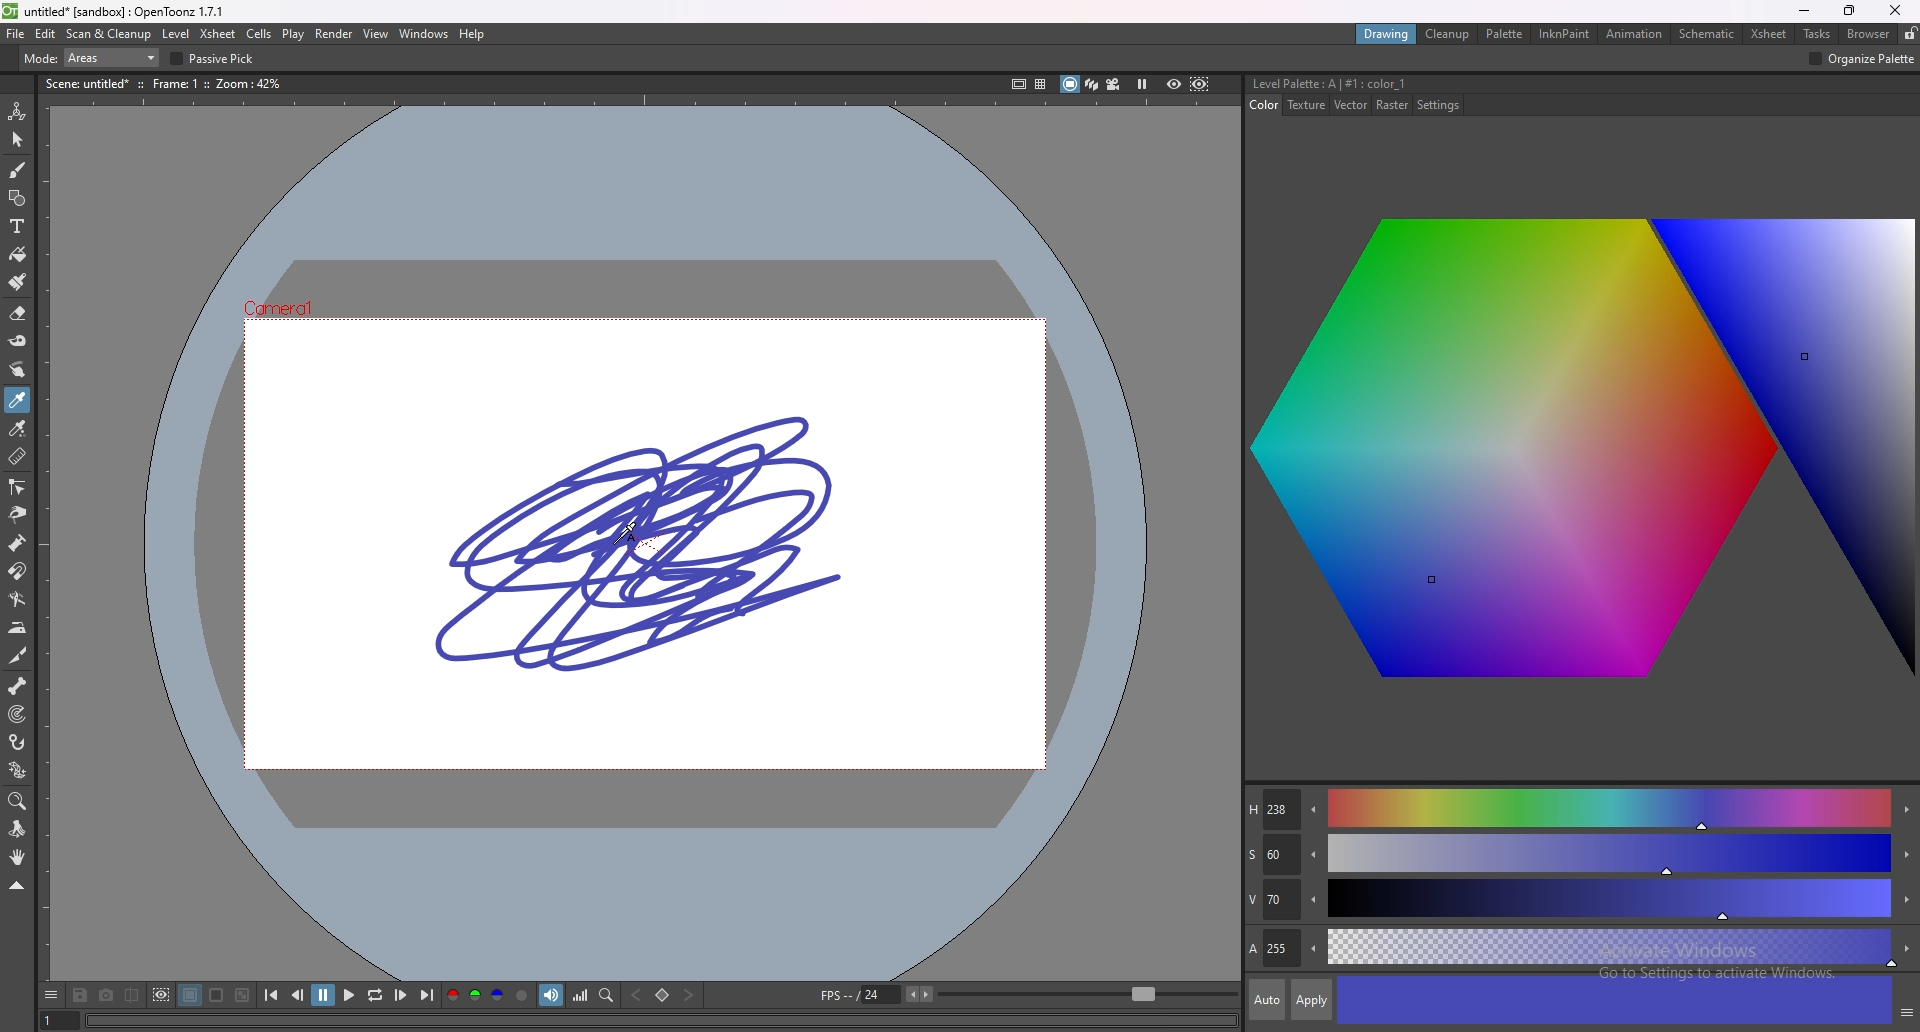 The width and height of the screenshot is (1920, 1032). Describe the element at coordinates (17, 885) in the screenshot. I see `collapse toolbar` at that location.